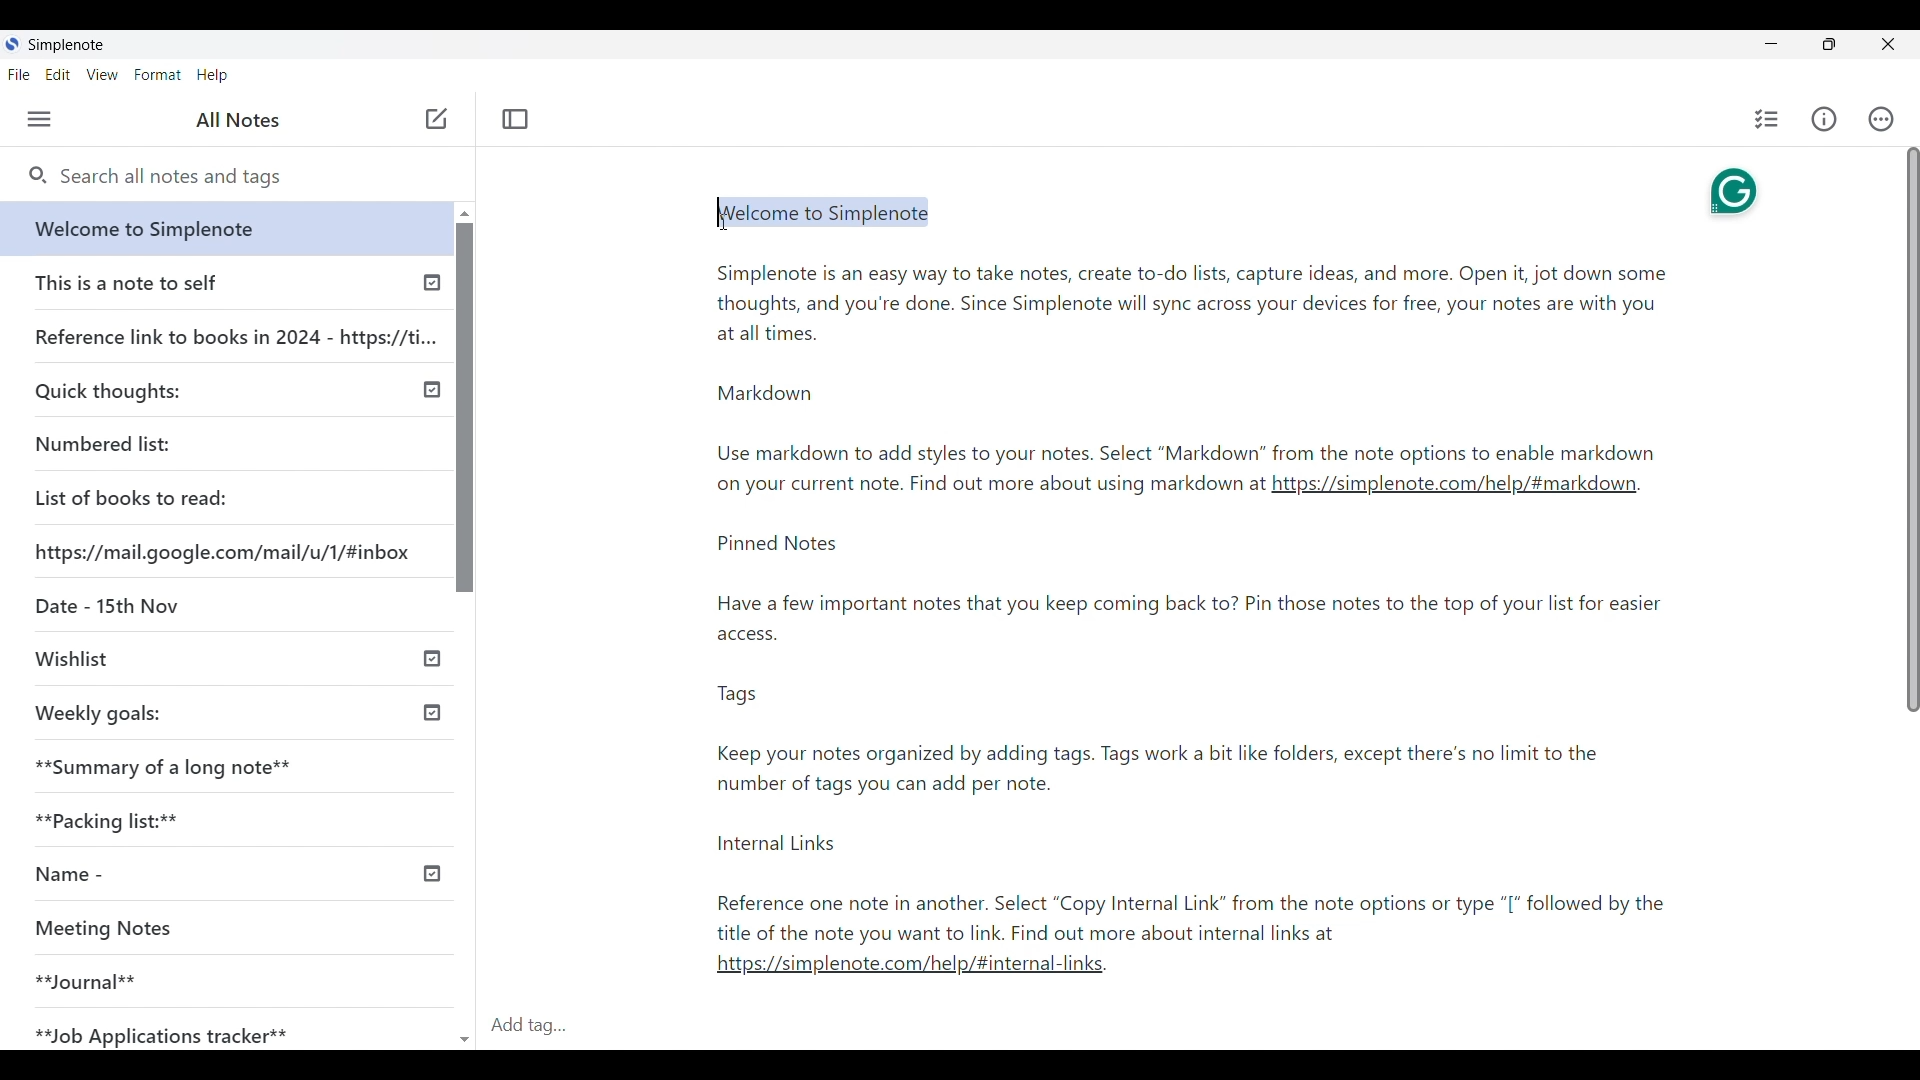 The height and width of the screenshot is (1080, 1920). What do you see at coordinates (1190, 357) in the screenshot?
I see `Current note text` at bounding box center [1190, 357].